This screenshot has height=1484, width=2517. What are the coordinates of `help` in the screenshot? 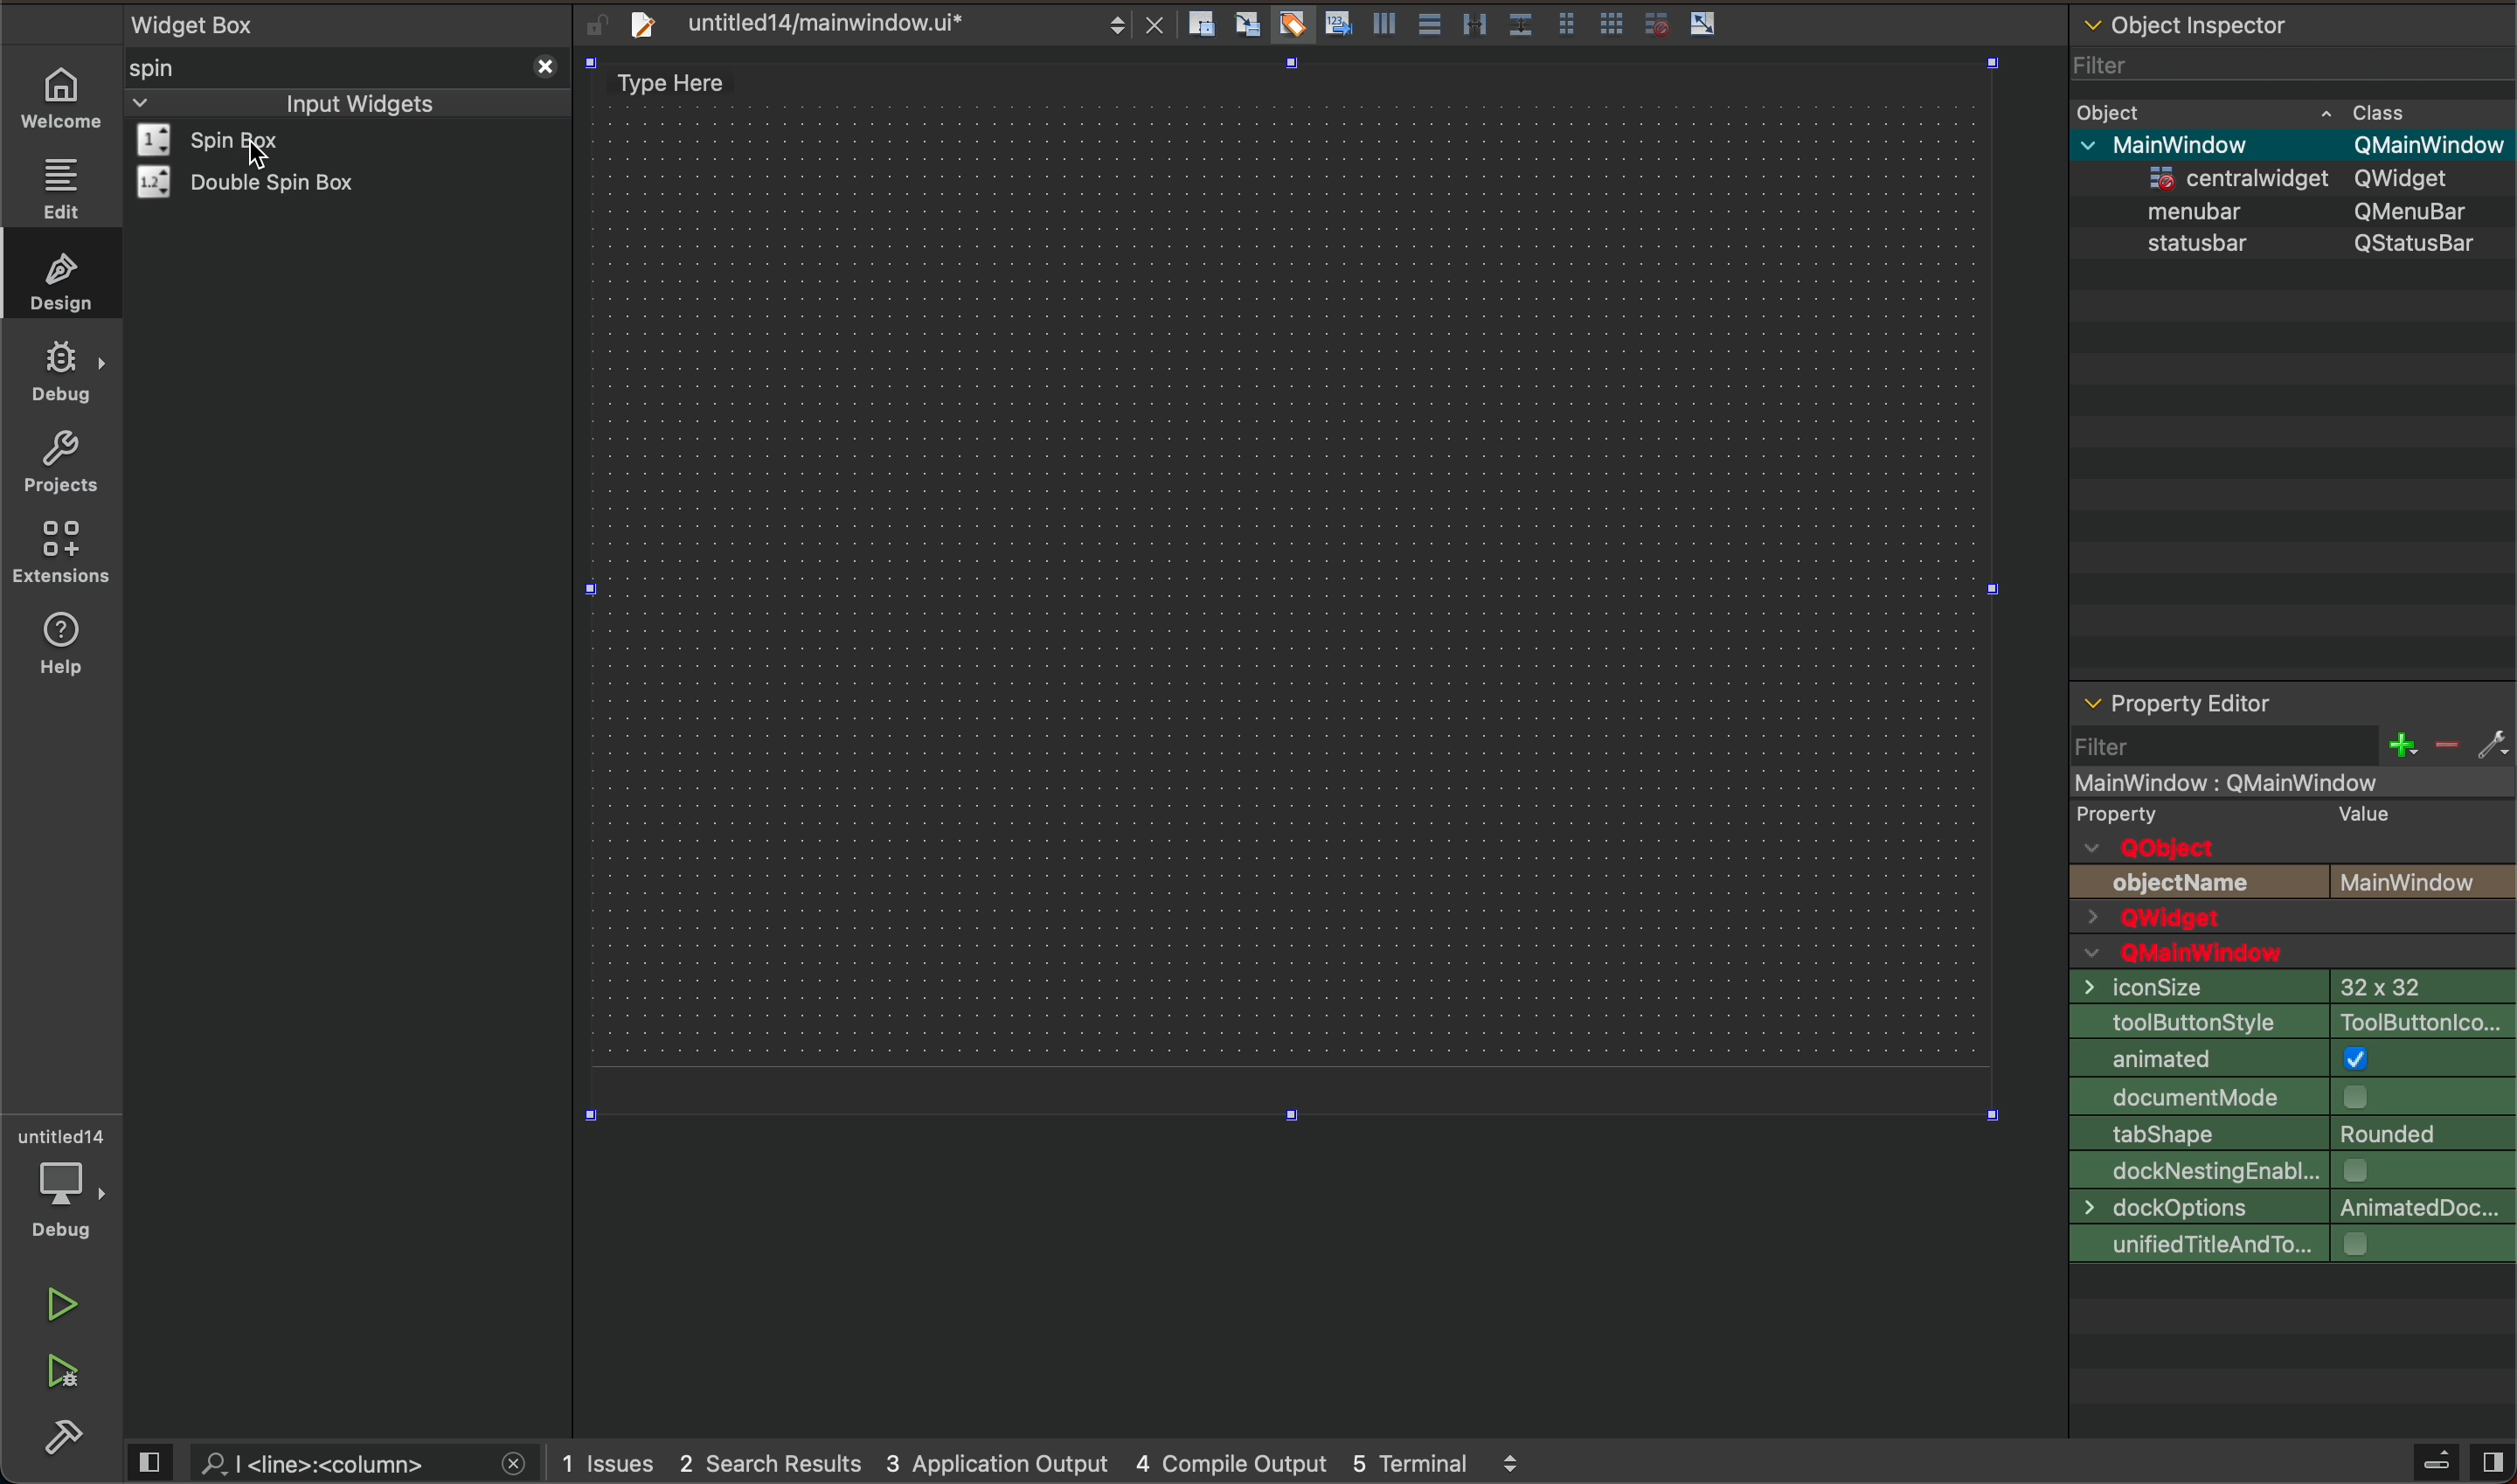 It's located at (70, 655).